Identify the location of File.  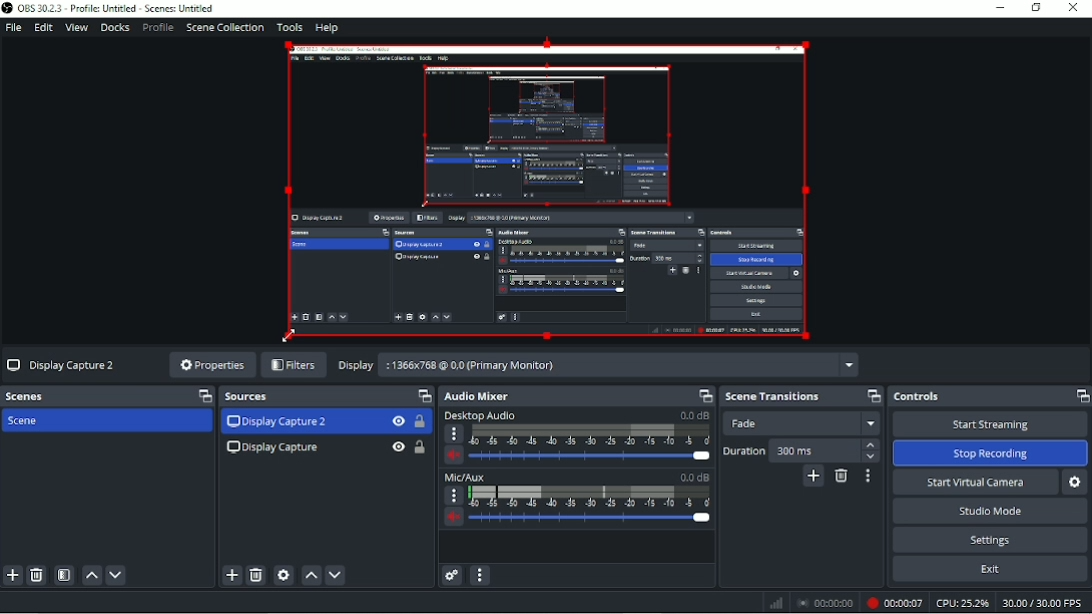
(14, 28).